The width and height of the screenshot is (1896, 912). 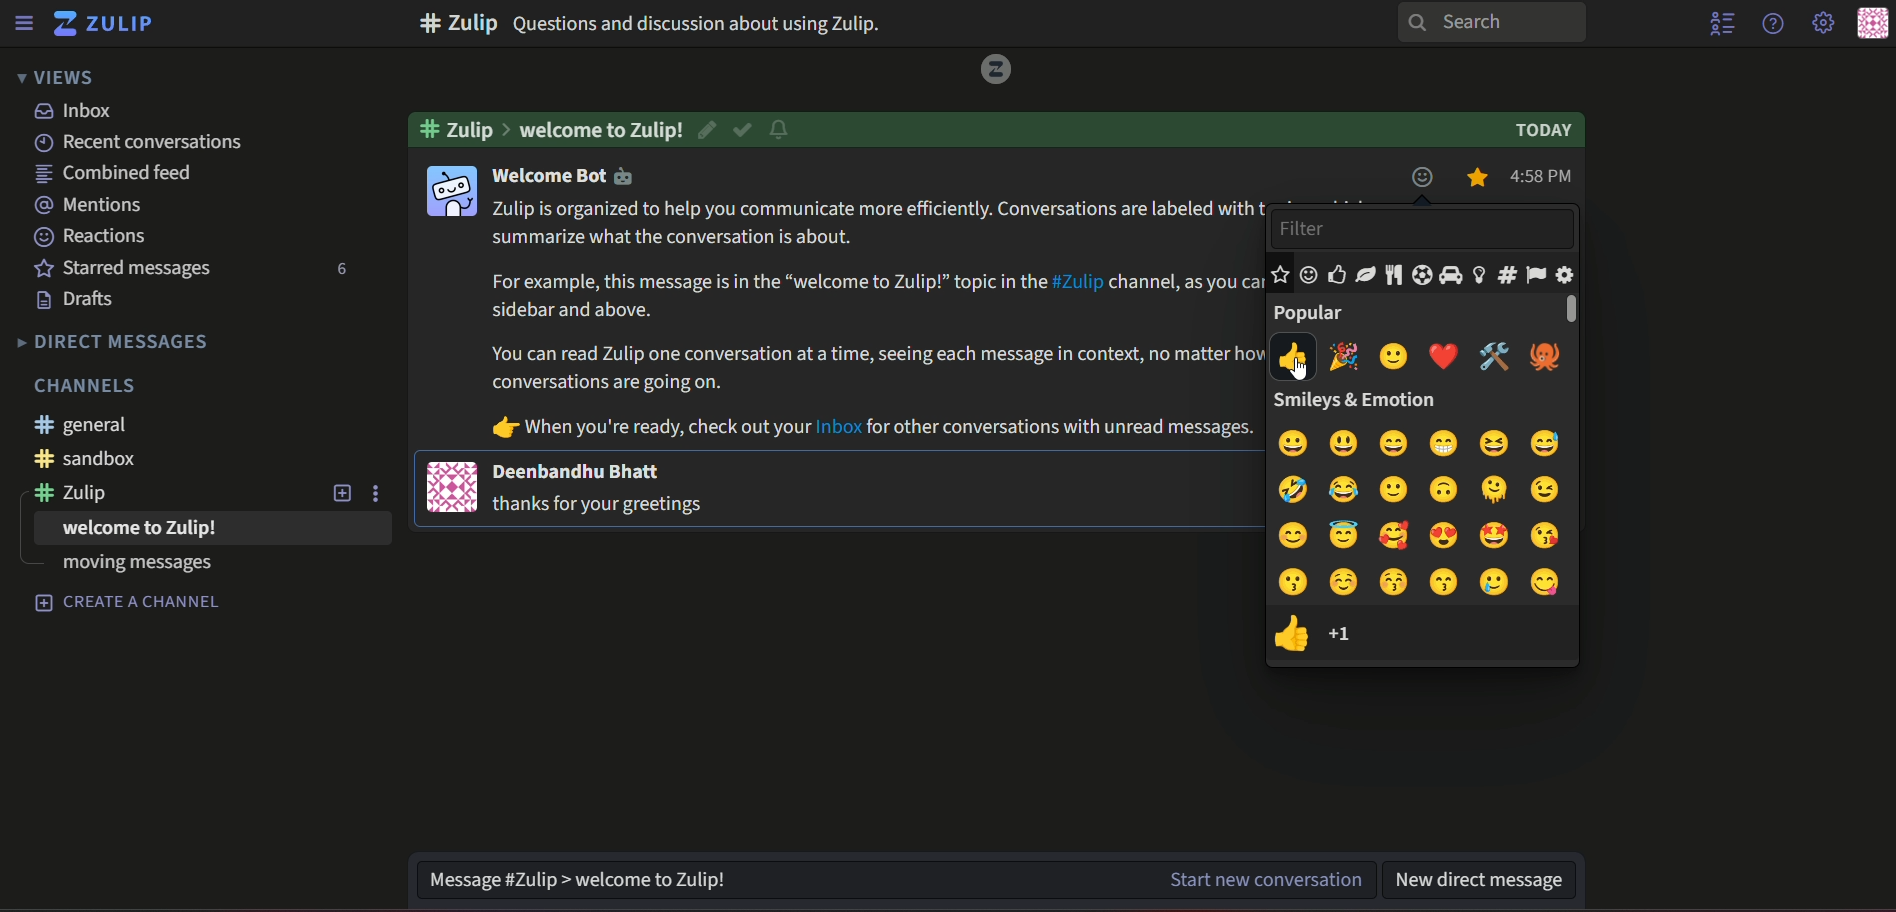 I want to click on Today, so click(x=1541, y=130).